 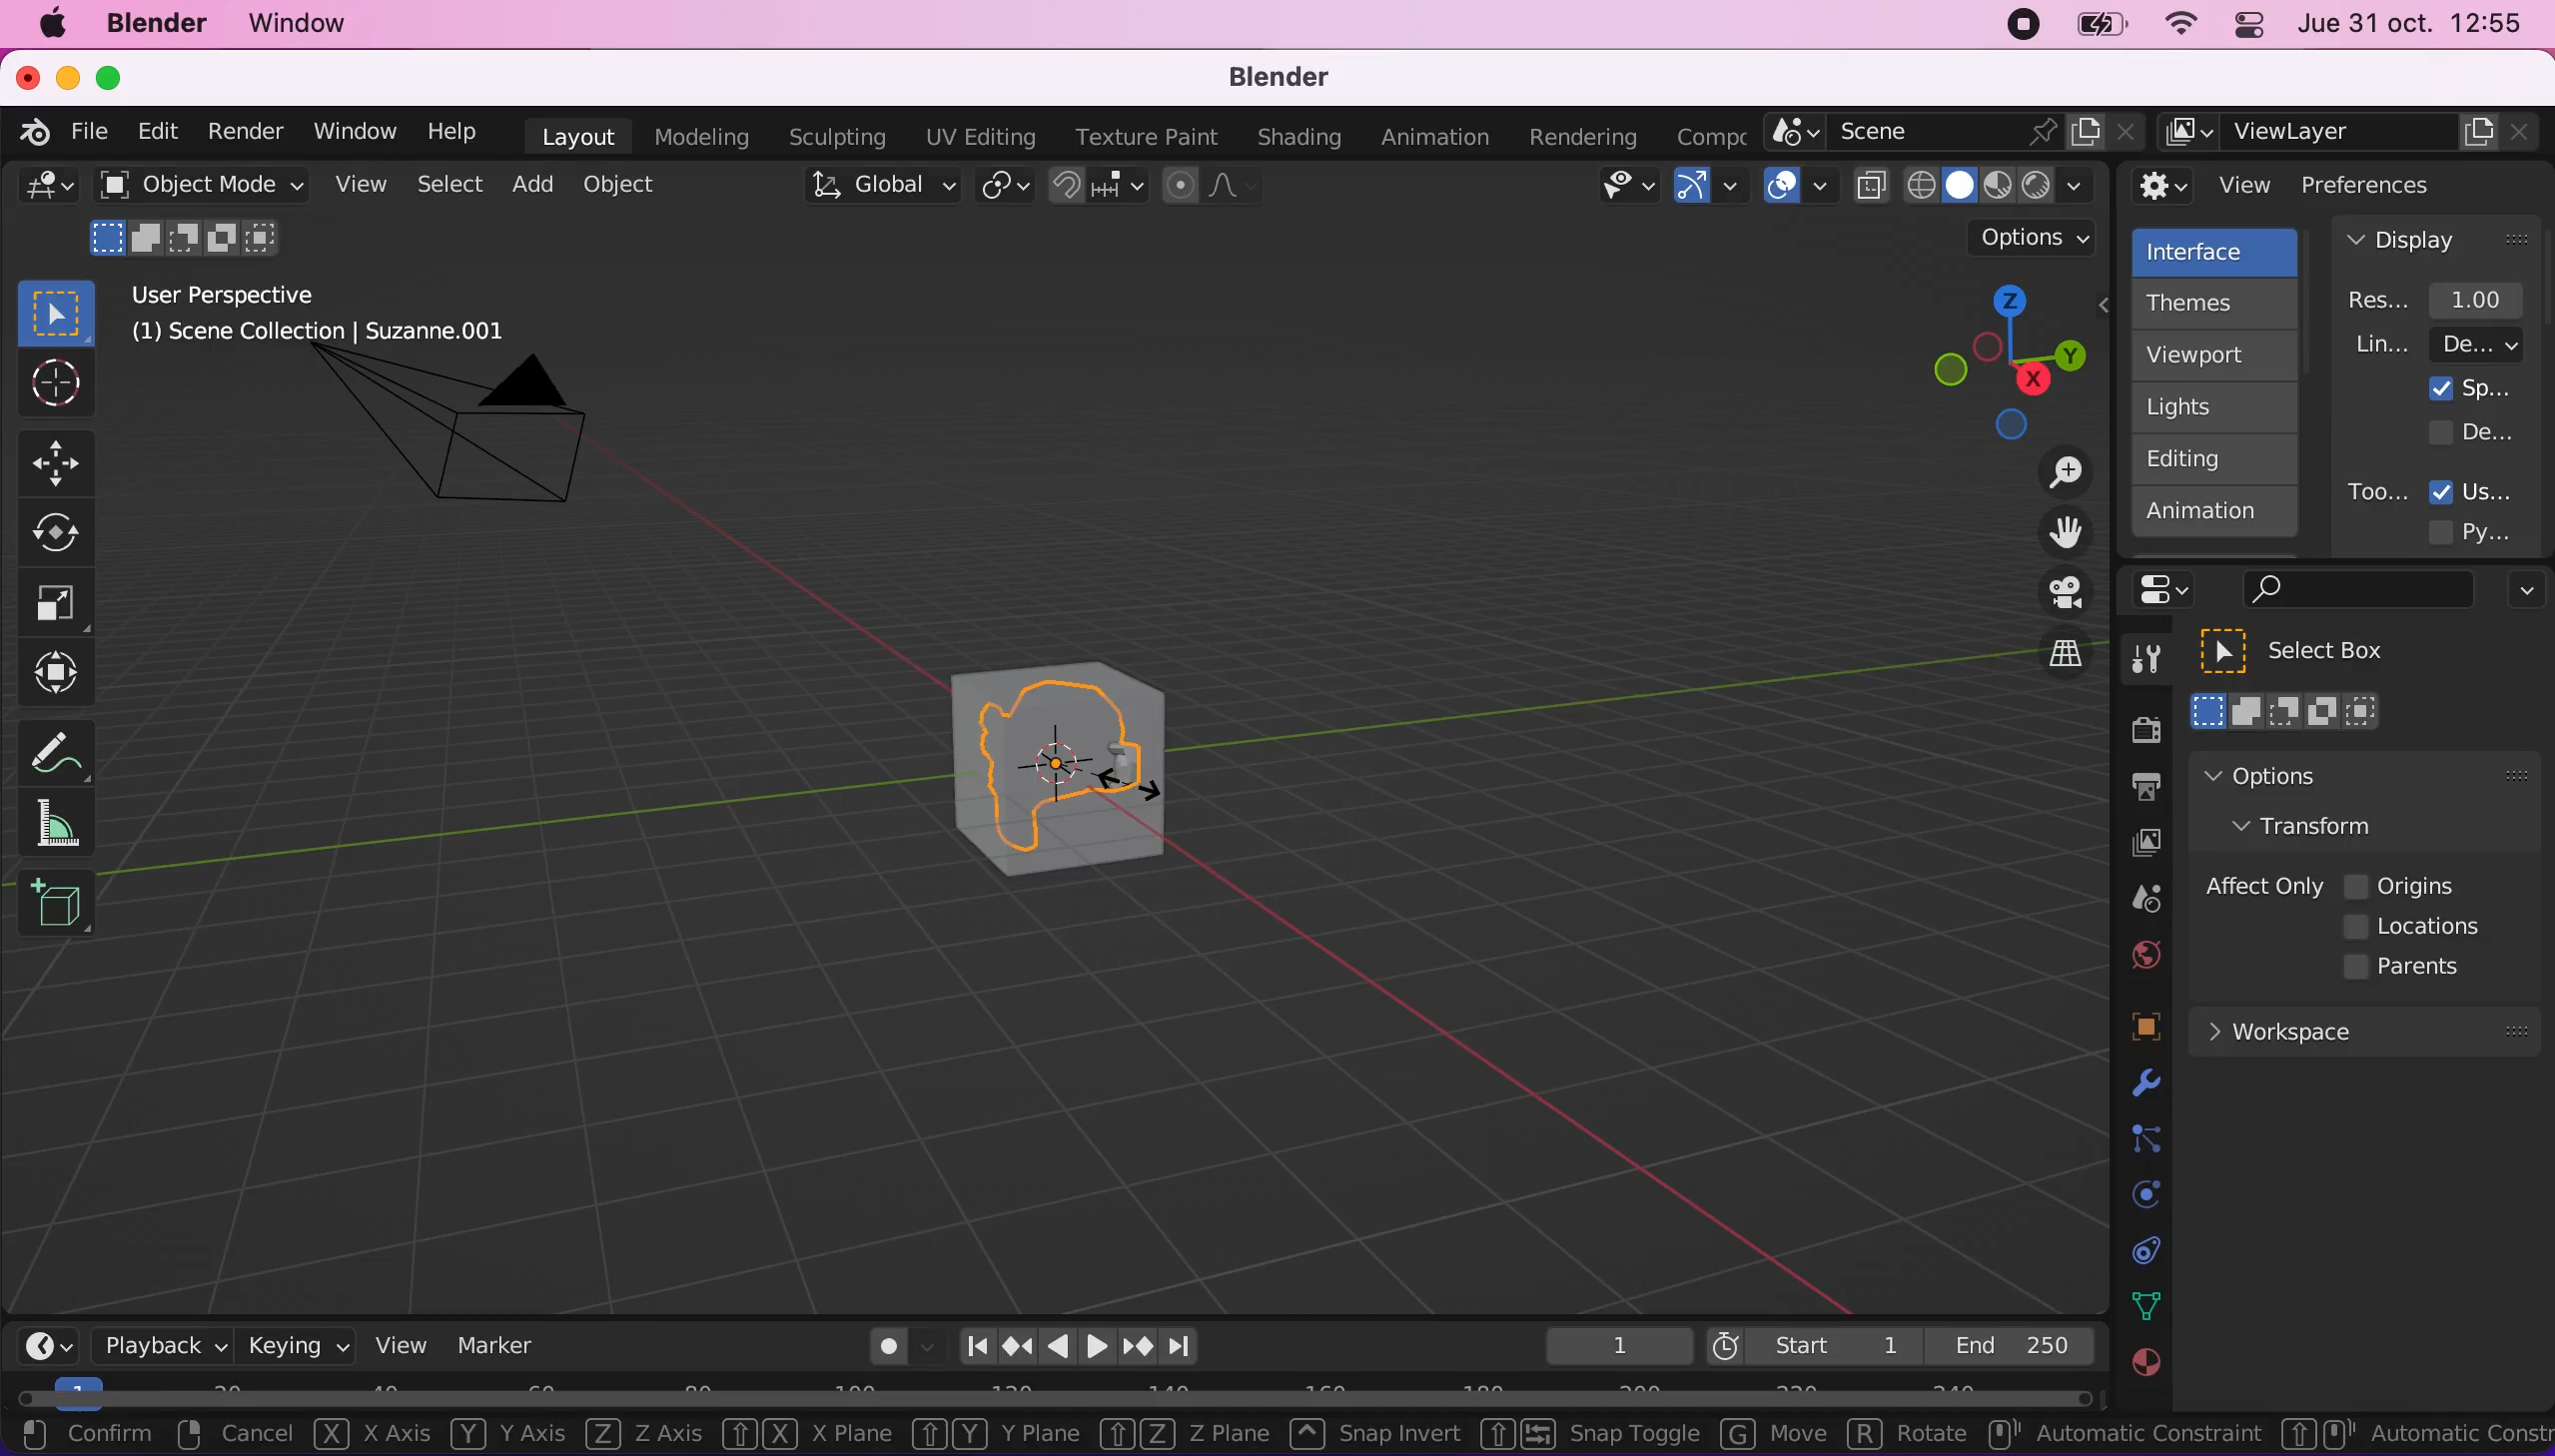 I want to click on options, so click(x=2036, y=238).